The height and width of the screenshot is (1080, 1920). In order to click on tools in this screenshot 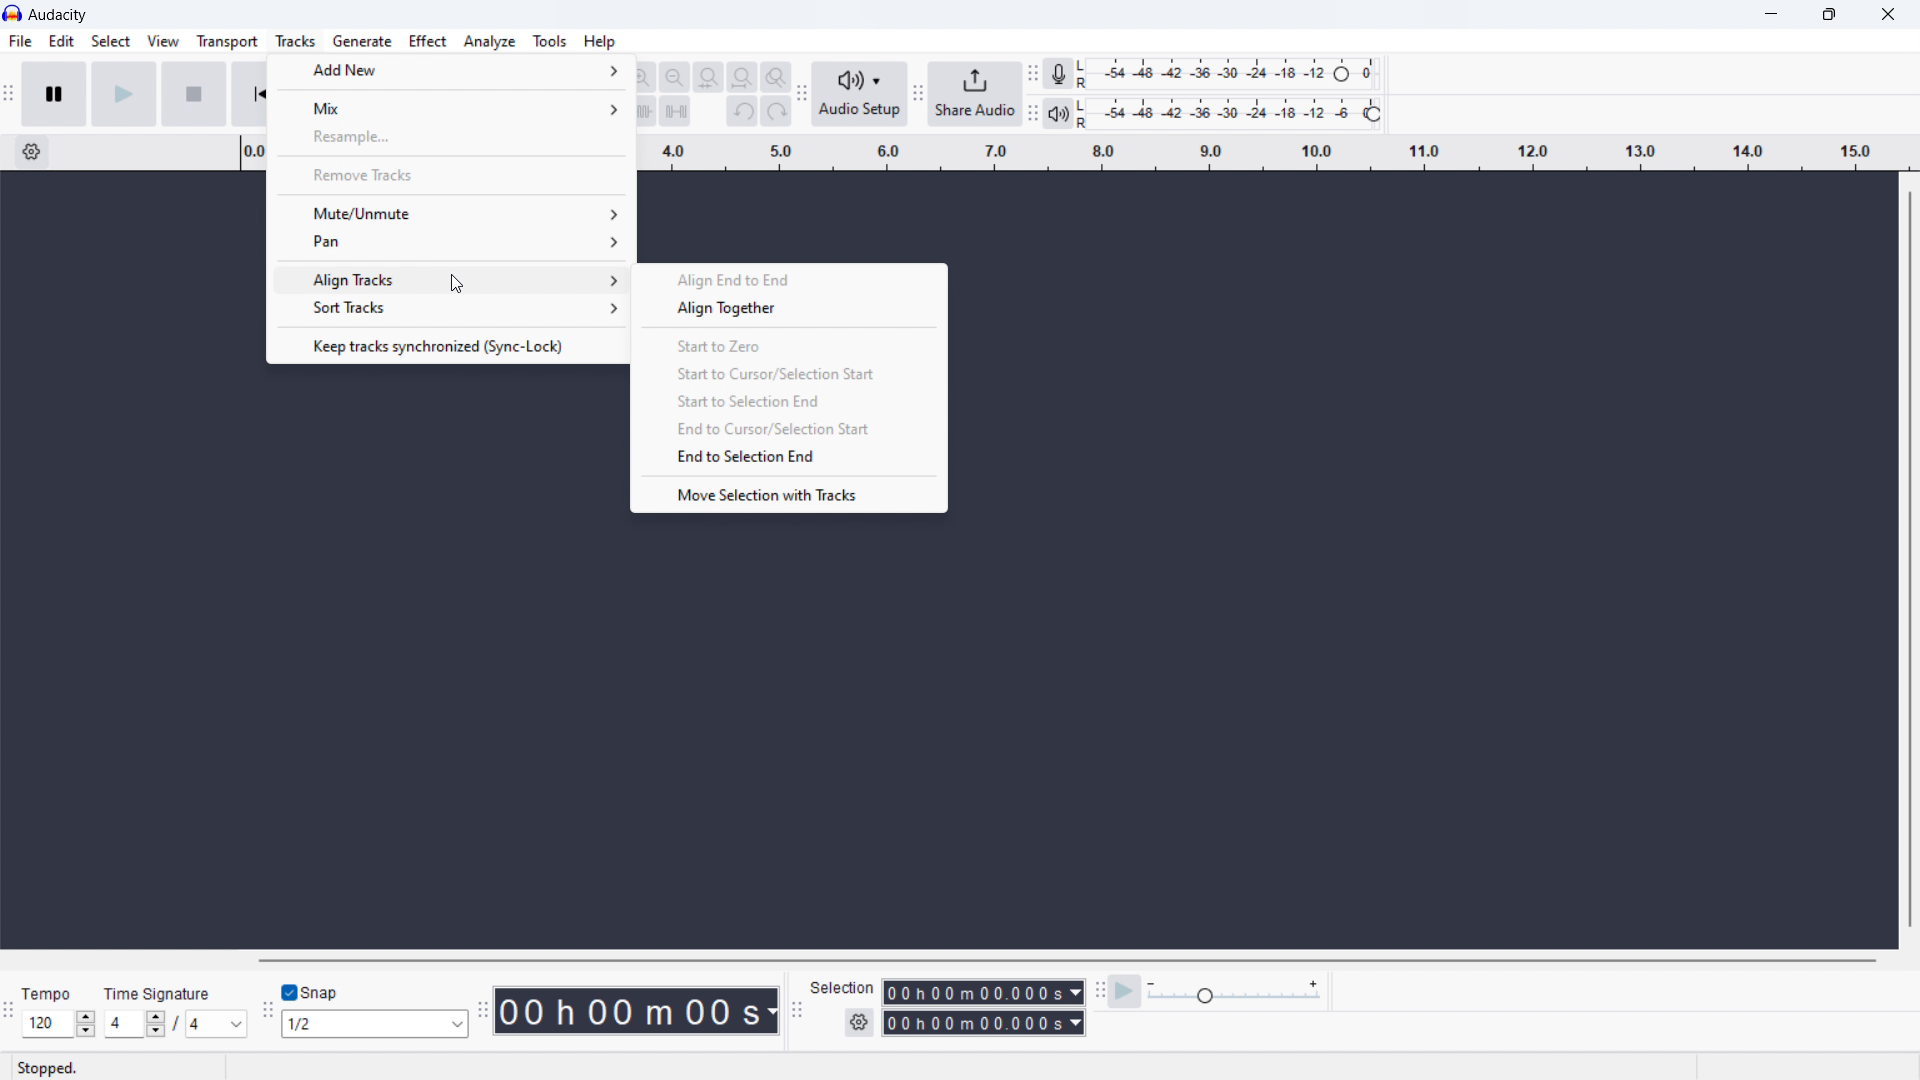, I will do `click(550, 41)`.